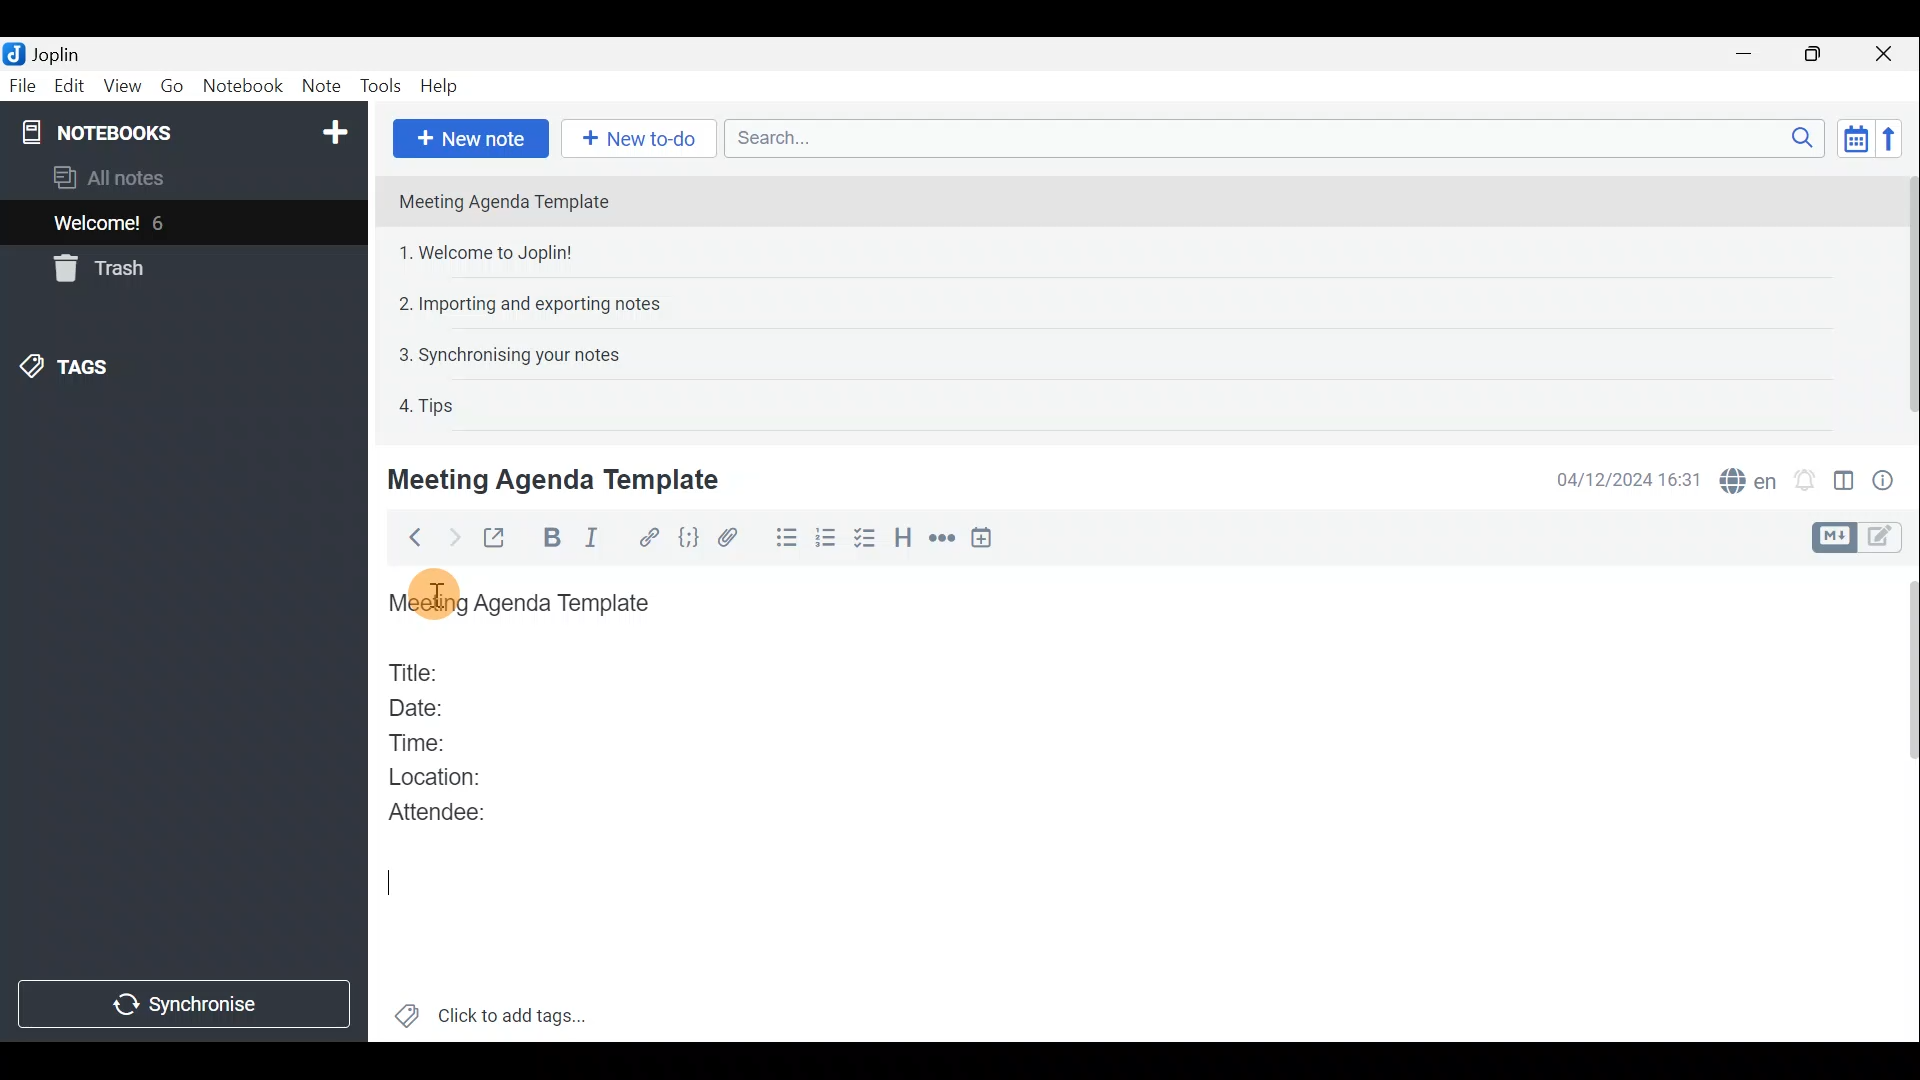 The width and height of the screenshot is (1920, 1080). Describe the element at coordinates (1814, 56) in the screenshot. I see `Maximise` at that location.